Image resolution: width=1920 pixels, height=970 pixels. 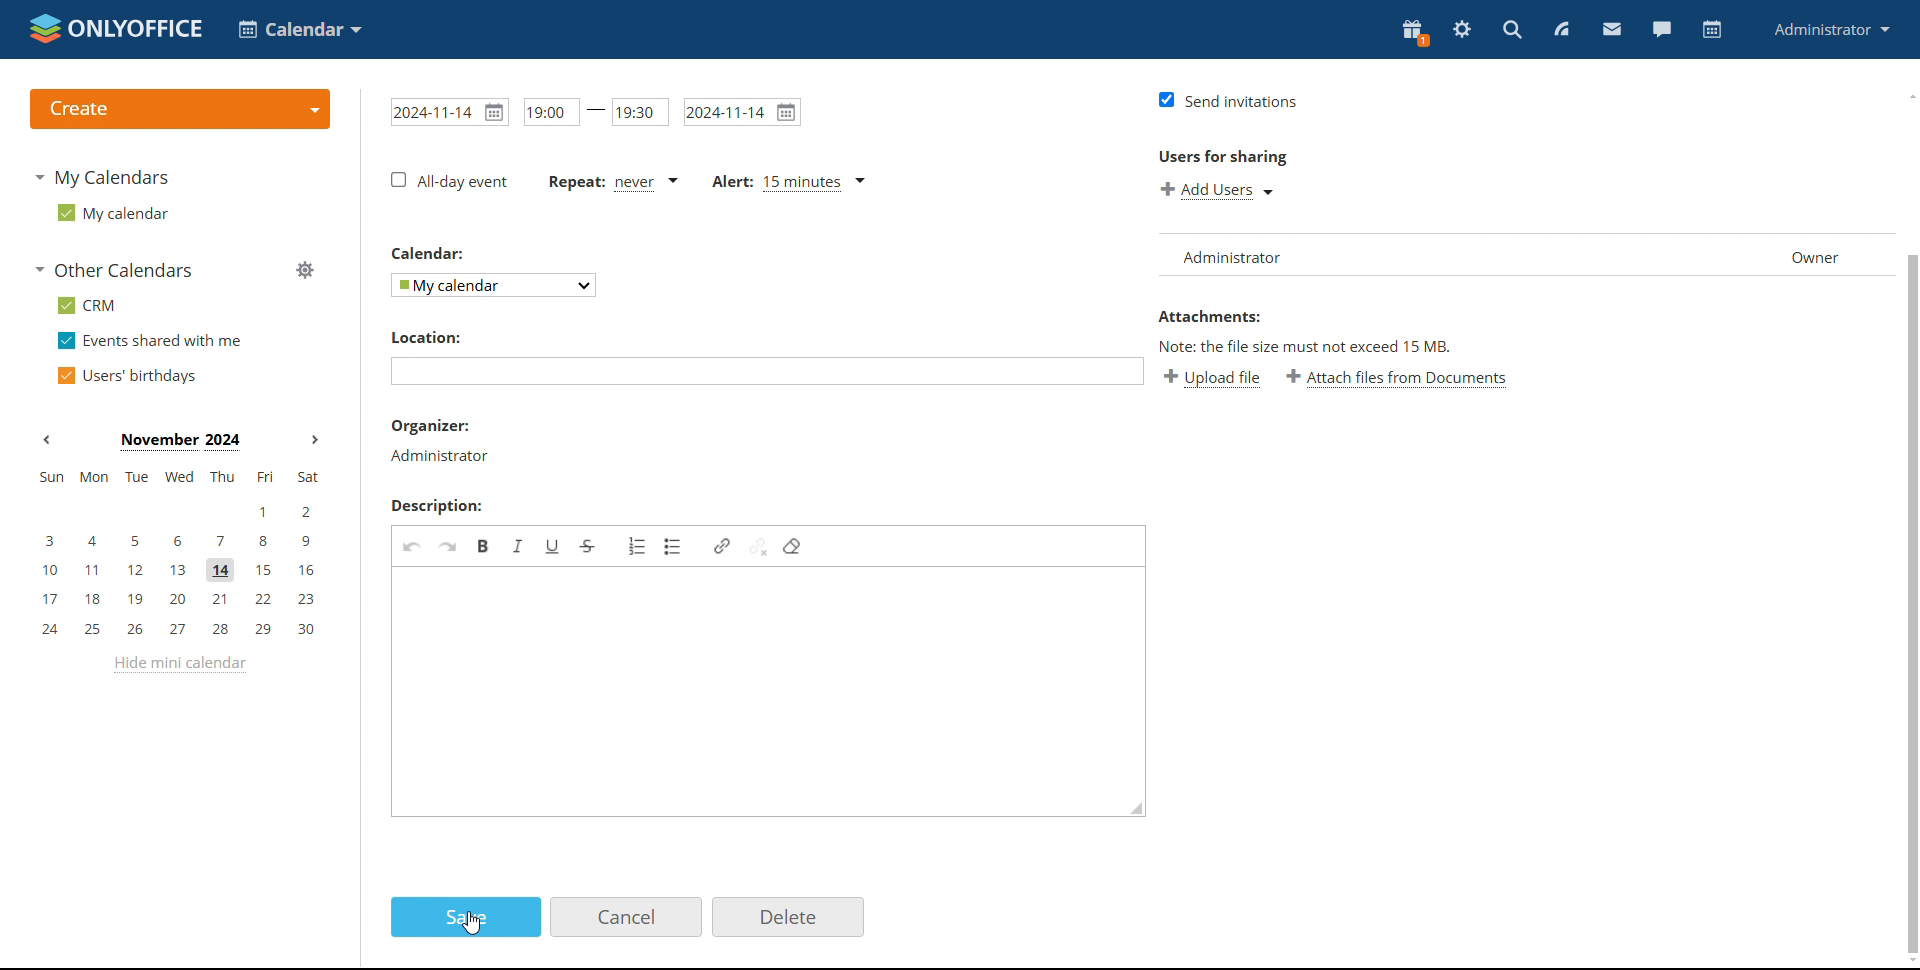 What do you see at coordinates (432, 254) in the screenshot?
I see `calendar:` at bounding box center [432, 254].